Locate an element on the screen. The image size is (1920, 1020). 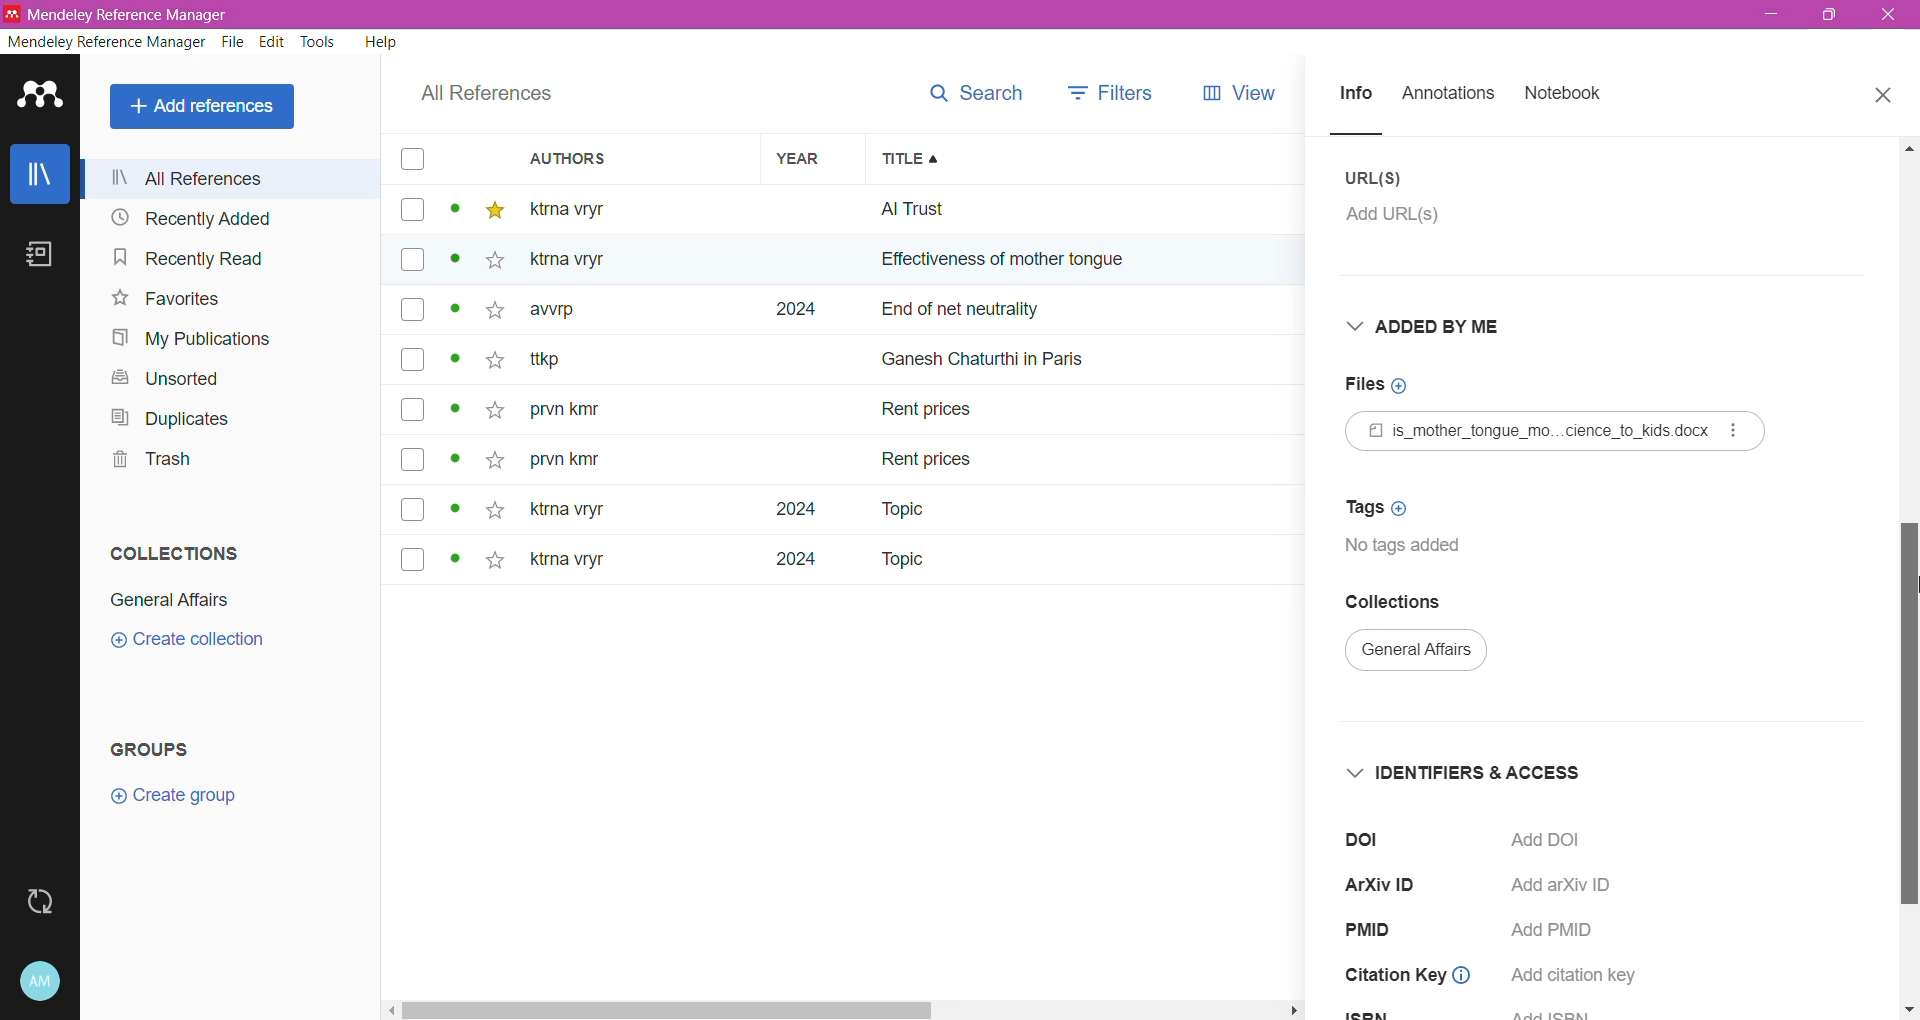
filters  is located at coordinates (1111, 91).